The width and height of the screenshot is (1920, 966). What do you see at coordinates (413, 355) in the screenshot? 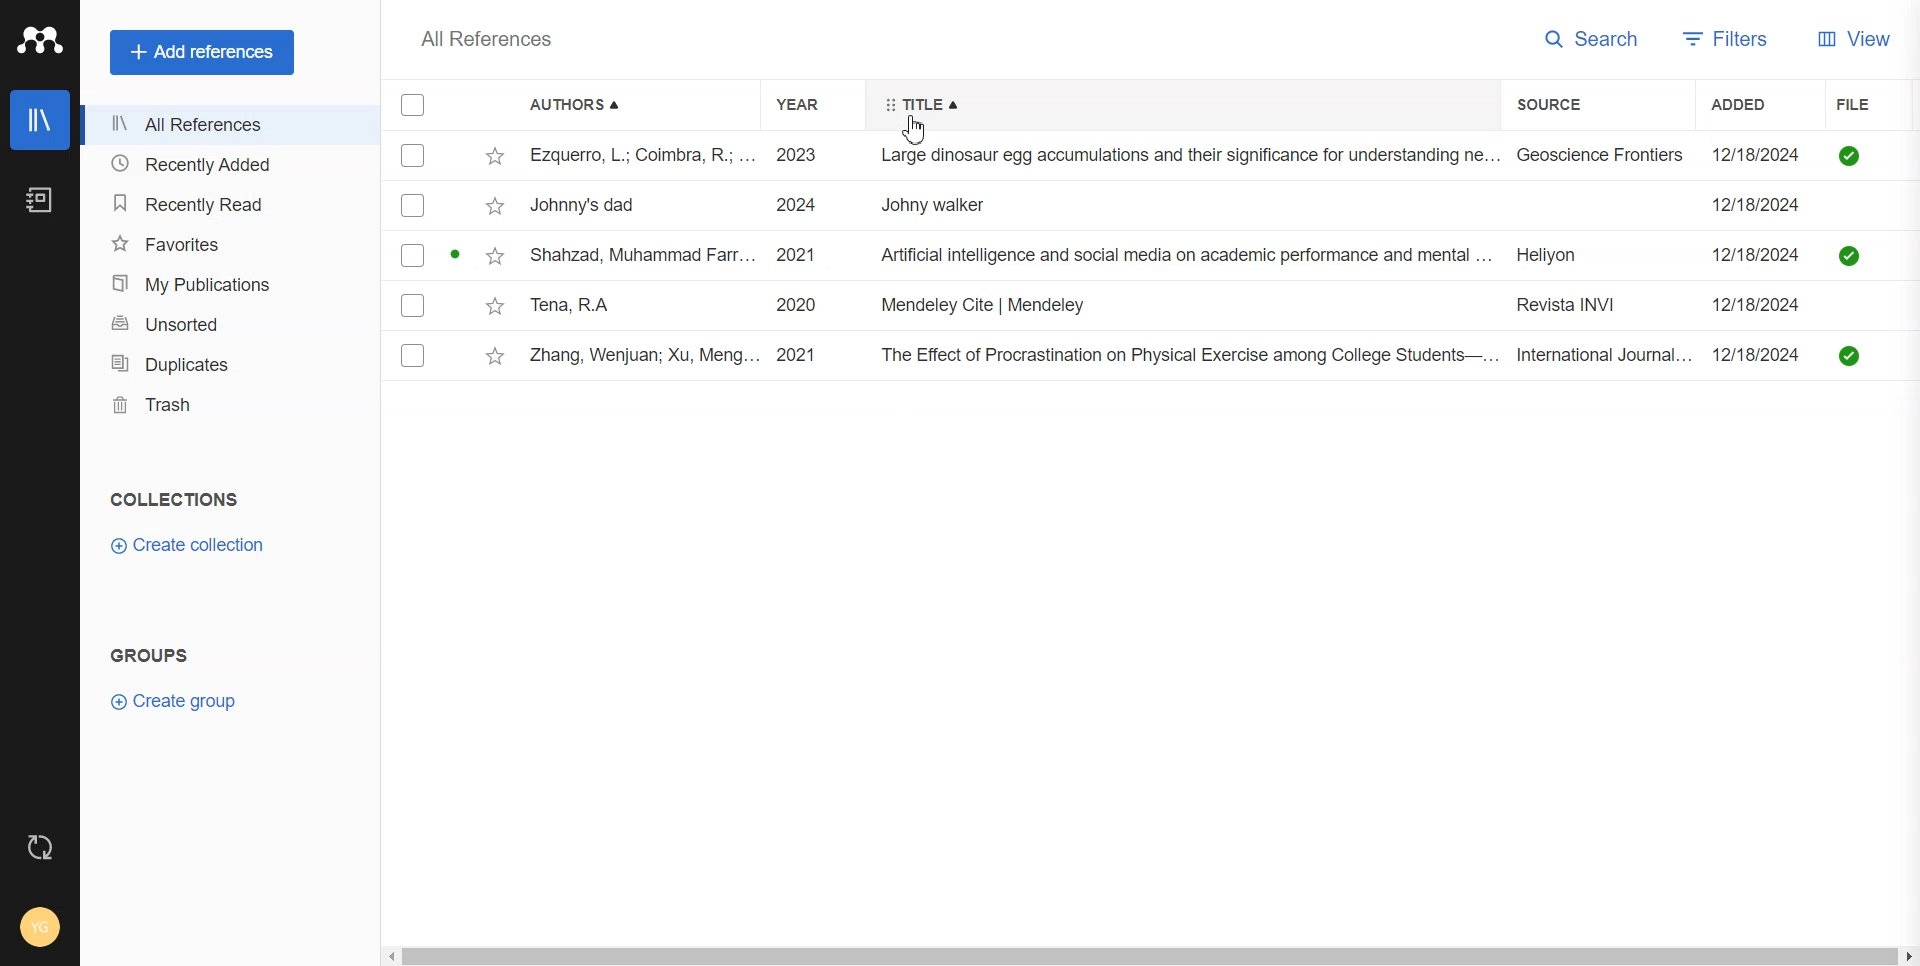
I see `select entry` at bounding box center [413, 355].